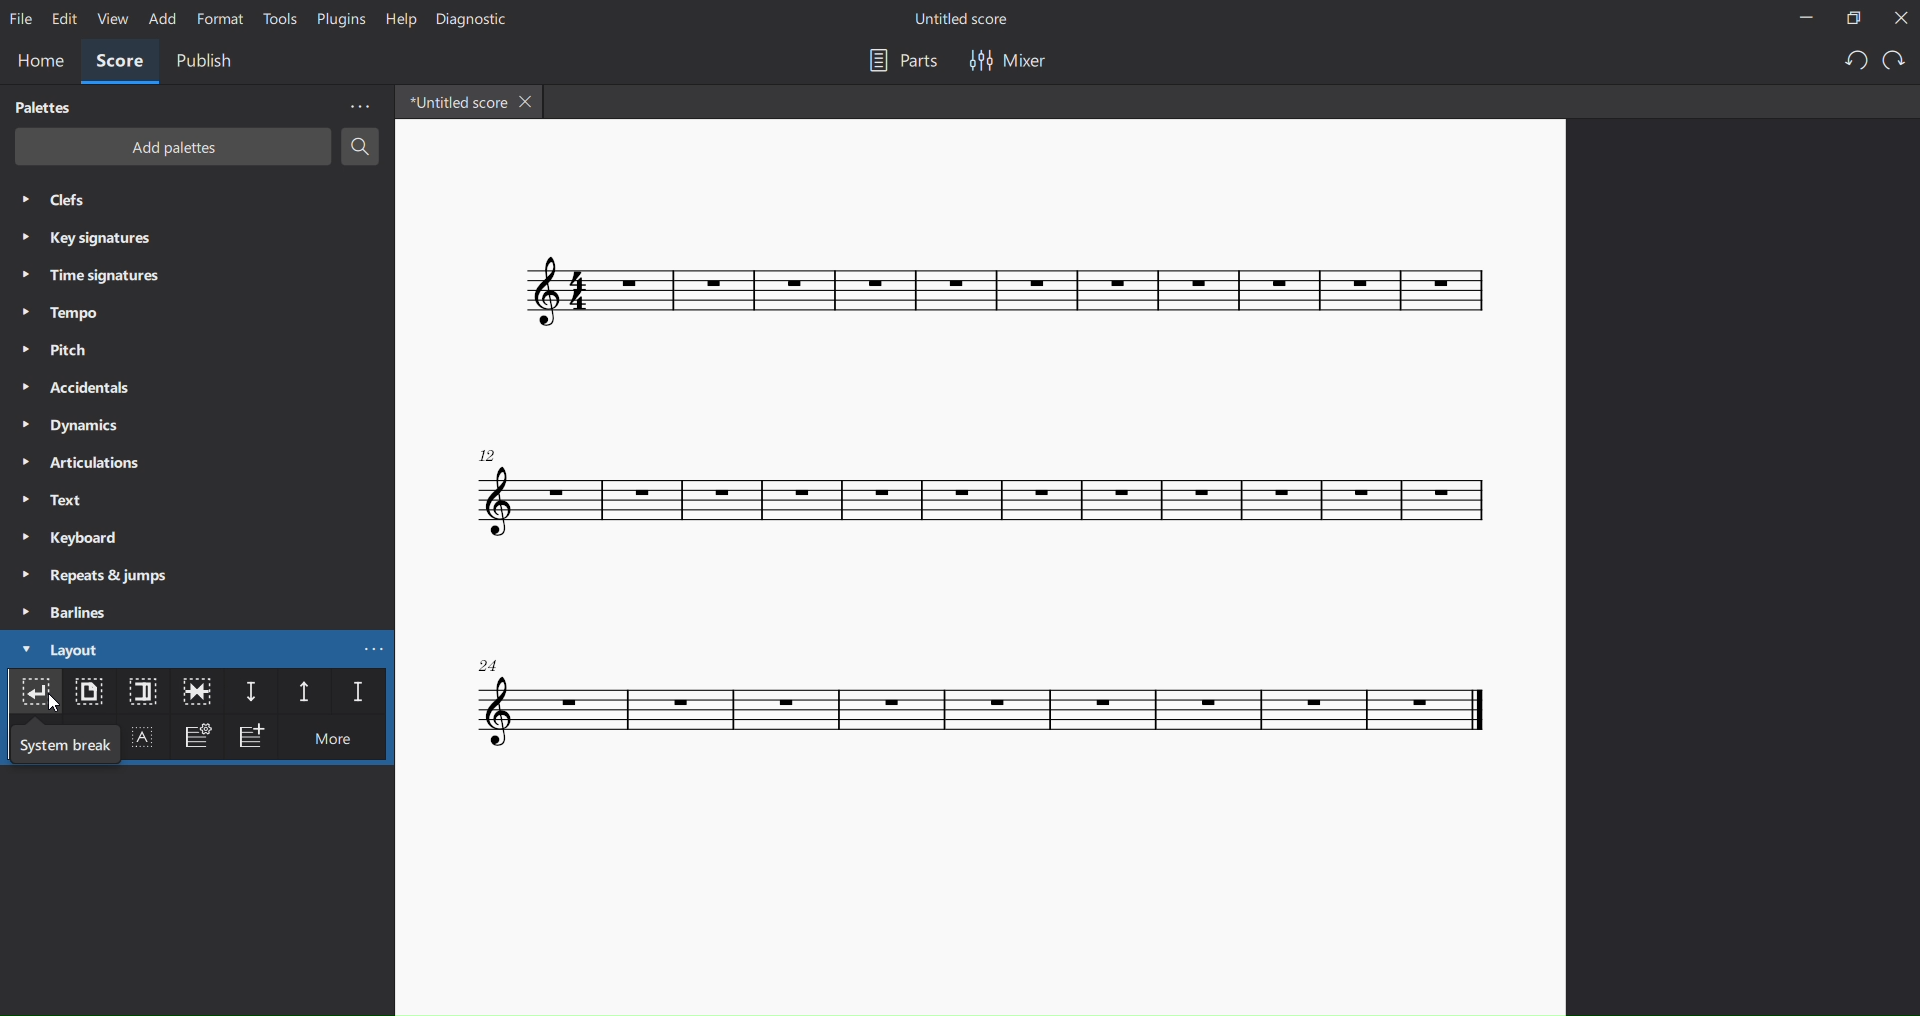  I want to click on key signatures, so click(92, 241).